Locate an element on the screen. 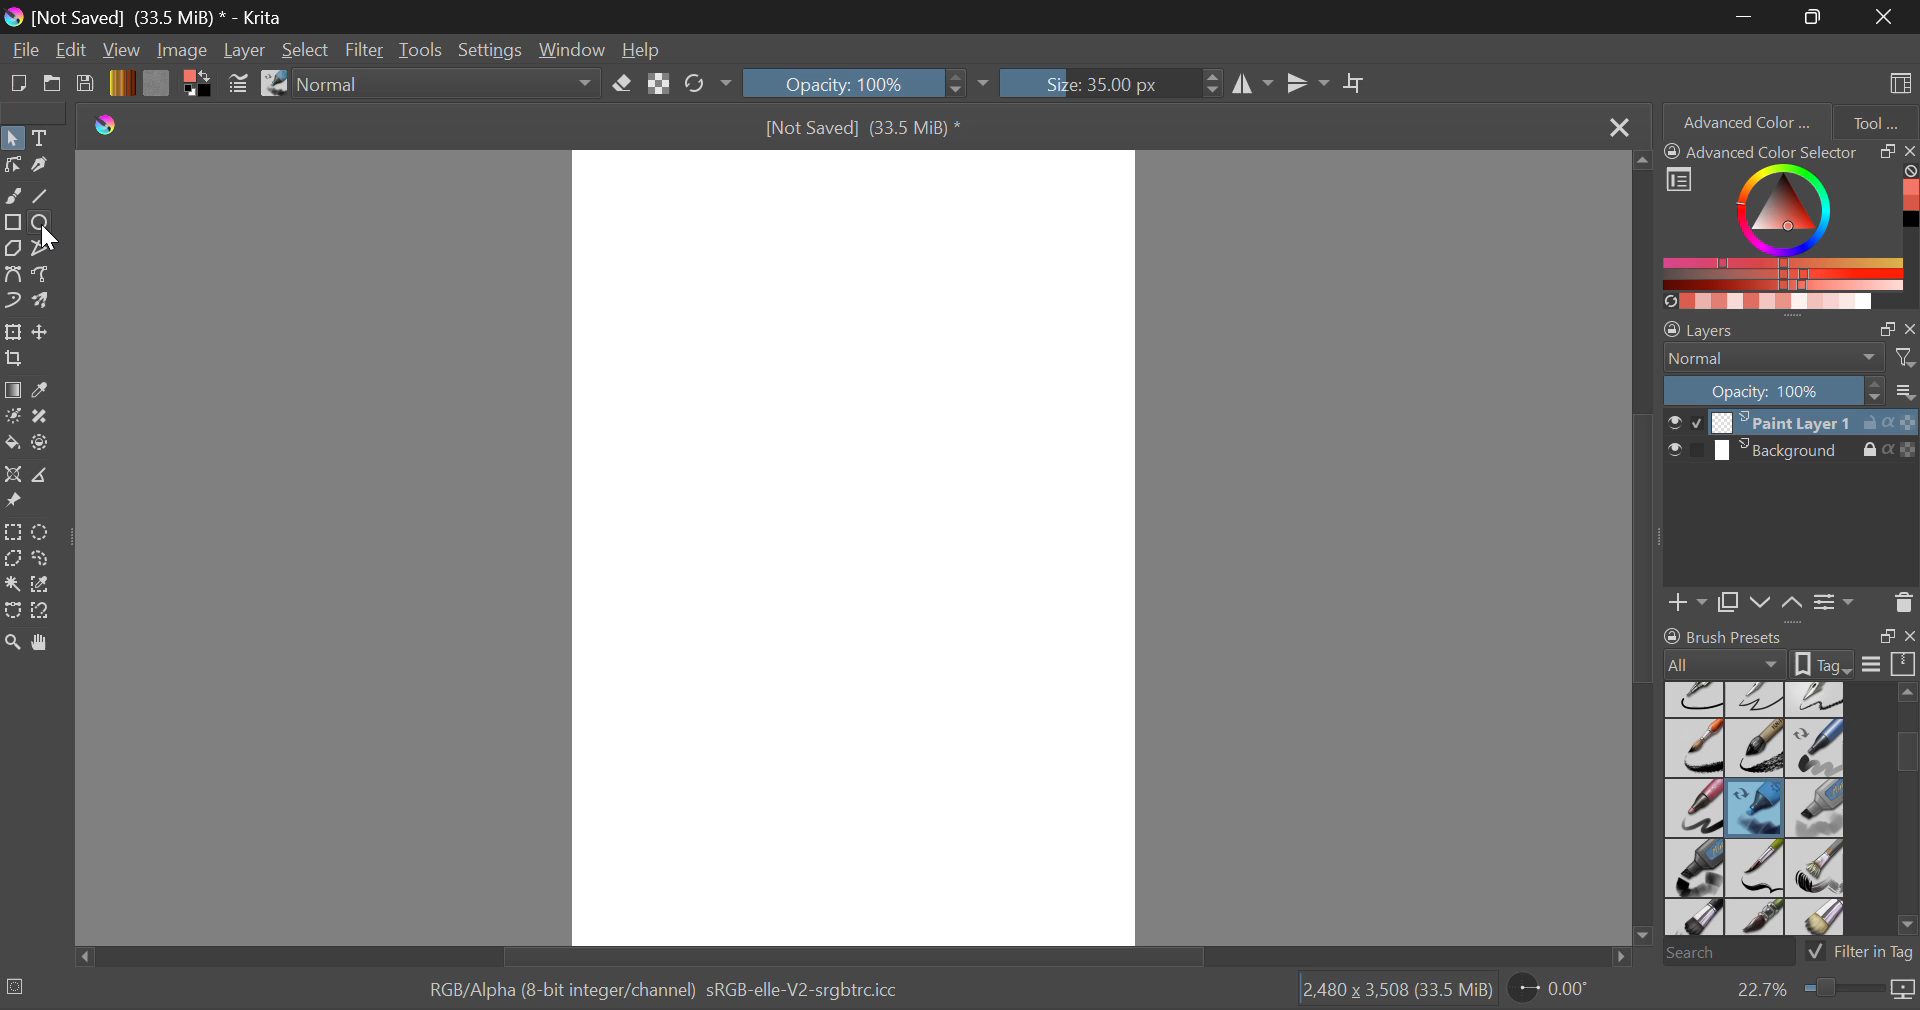 Image resolution: width=1920 pixels, height=1010 pixels. Advanced Color Selector Tab Open is located at coordinates (1745, 121).